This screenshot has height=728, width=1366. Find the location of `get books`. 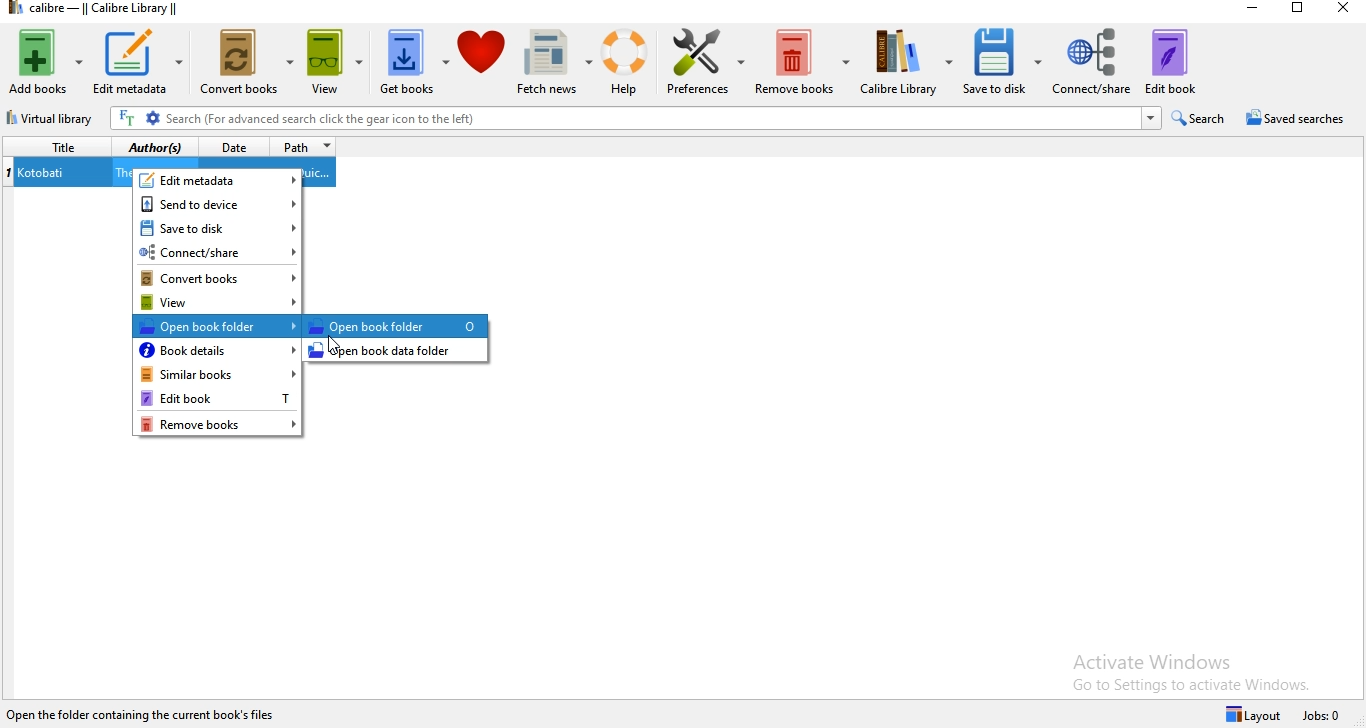

get books is located at coordinates (413, 62).